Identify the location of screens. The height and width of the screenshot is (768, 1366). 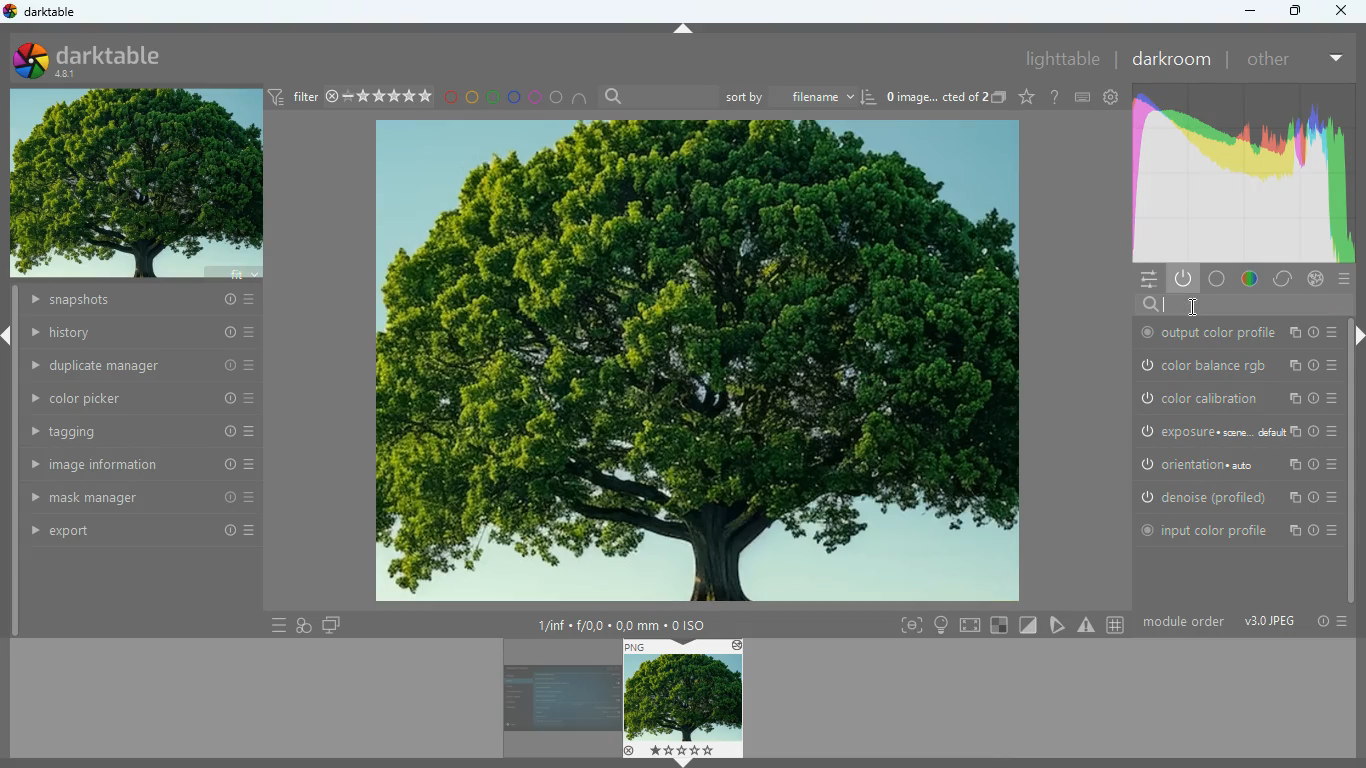
(331, 624).